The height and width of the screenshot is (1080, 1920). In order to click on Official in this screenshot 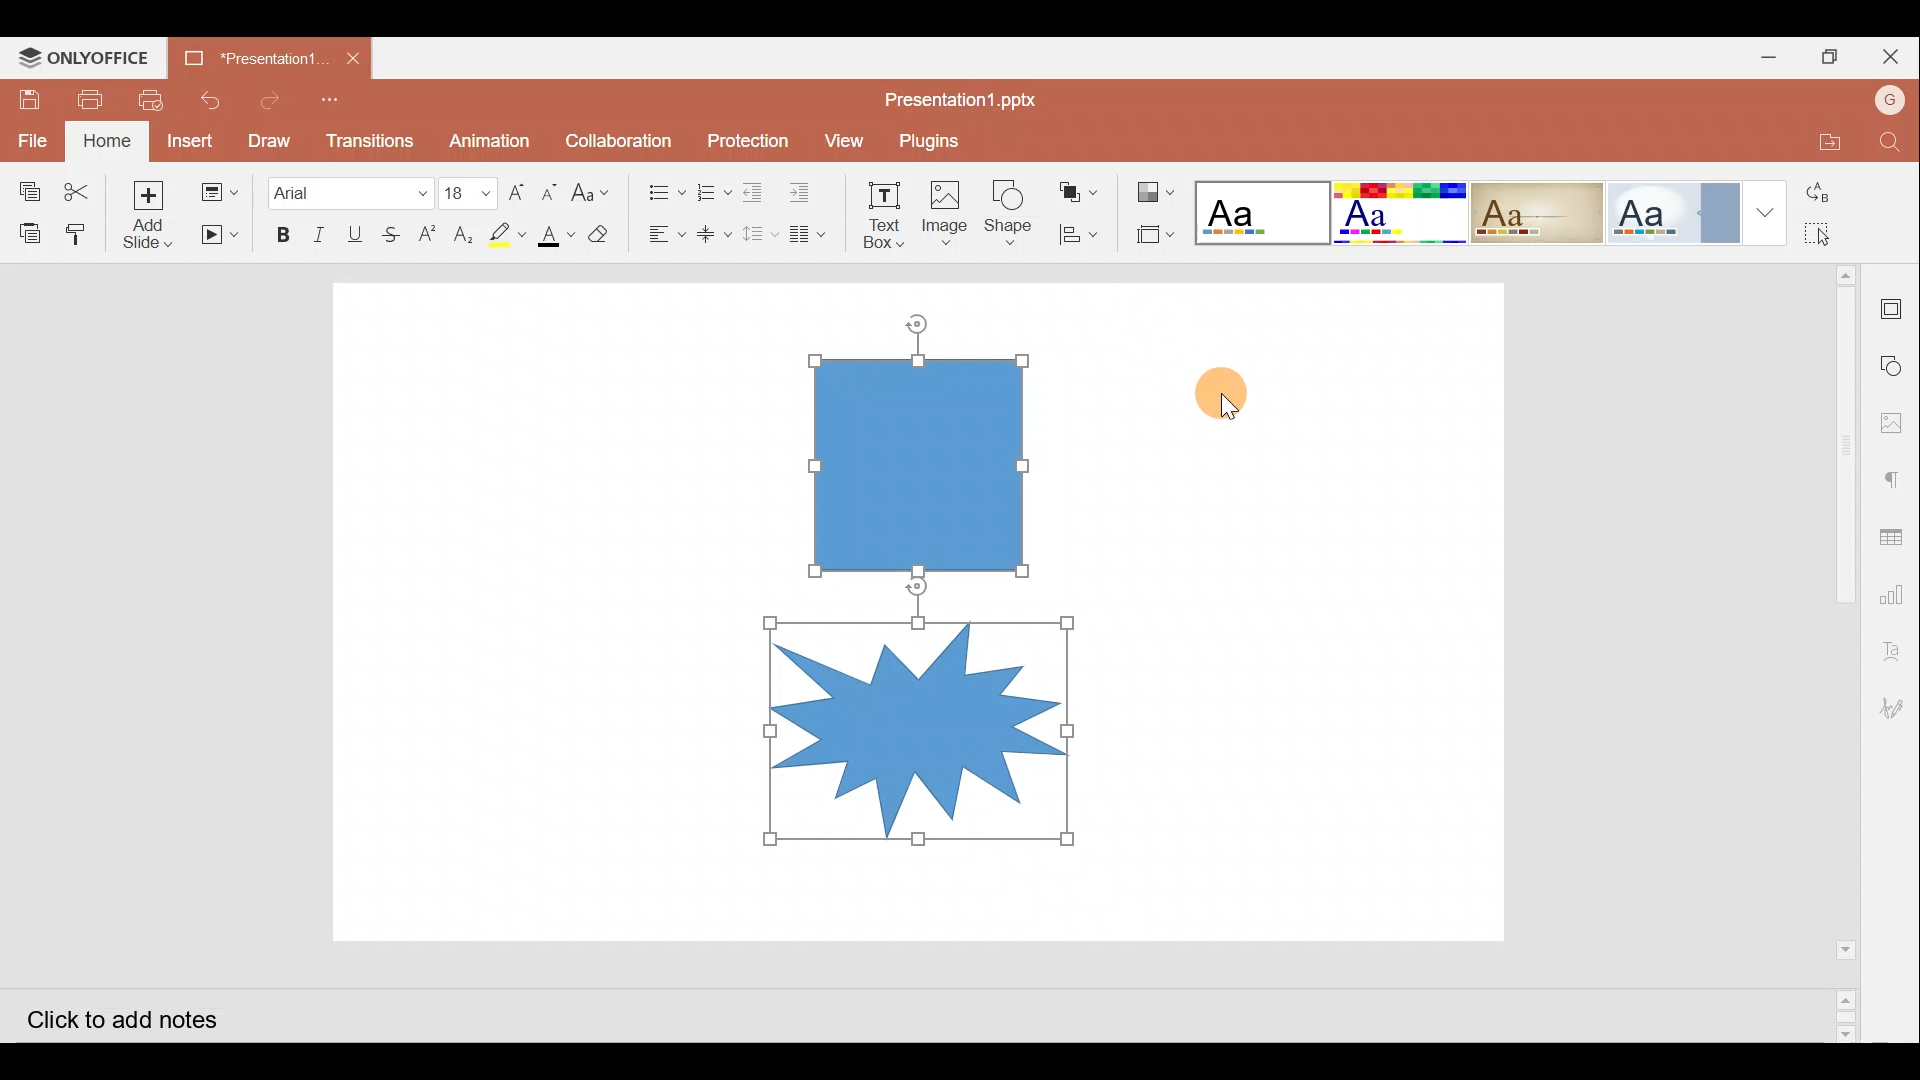, I will do `click(1676, 211)`.